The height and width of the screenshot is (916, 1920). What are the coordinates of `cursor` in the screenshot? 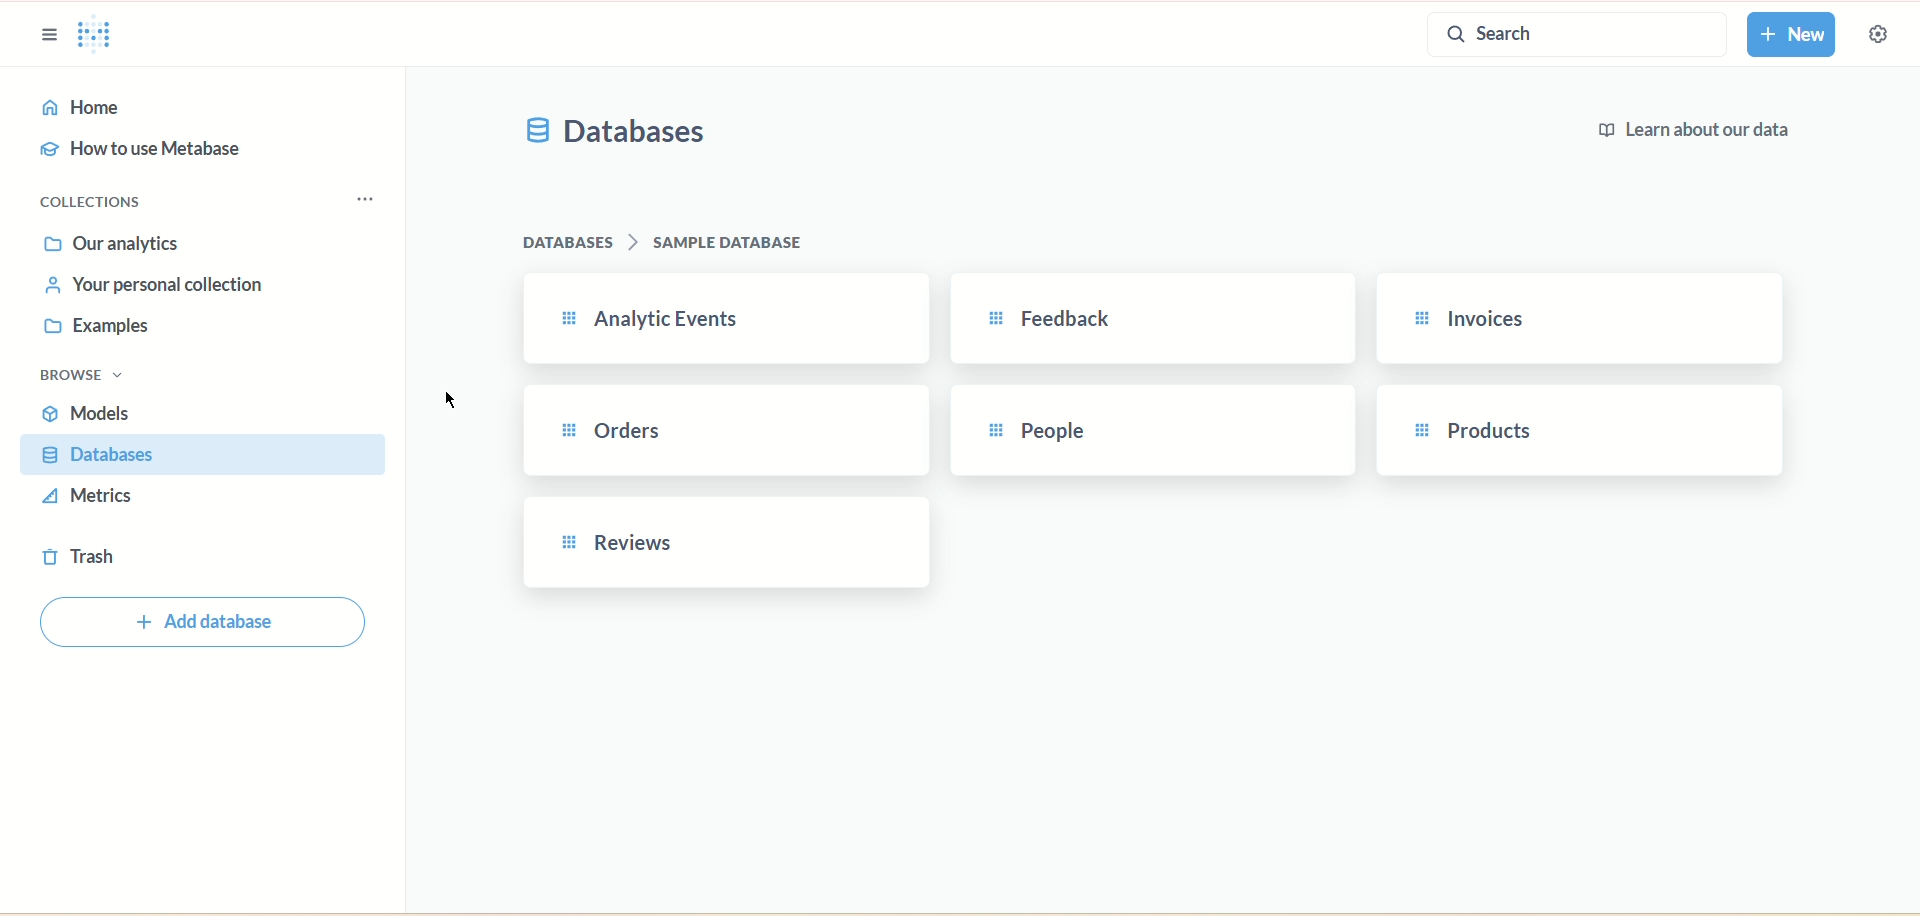 It's located at (454, 400).